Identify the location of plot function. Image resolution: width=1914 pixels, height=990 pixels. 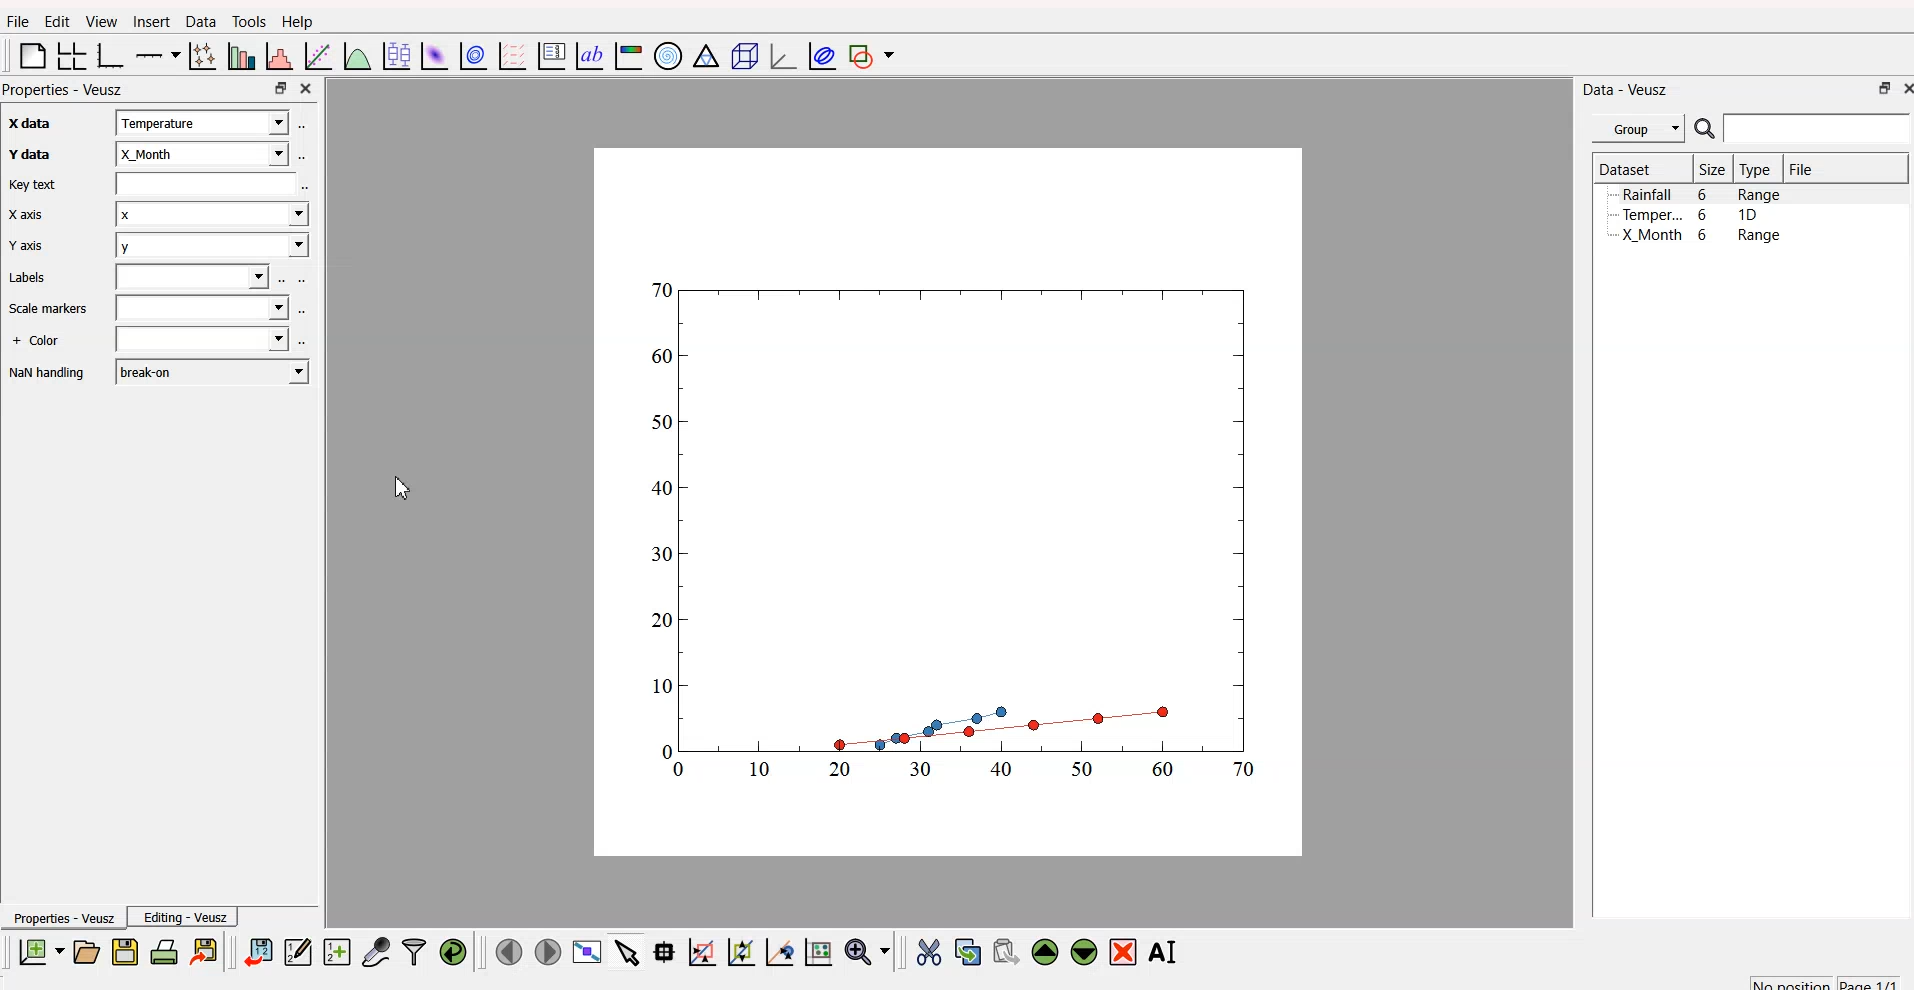
(357, 57).